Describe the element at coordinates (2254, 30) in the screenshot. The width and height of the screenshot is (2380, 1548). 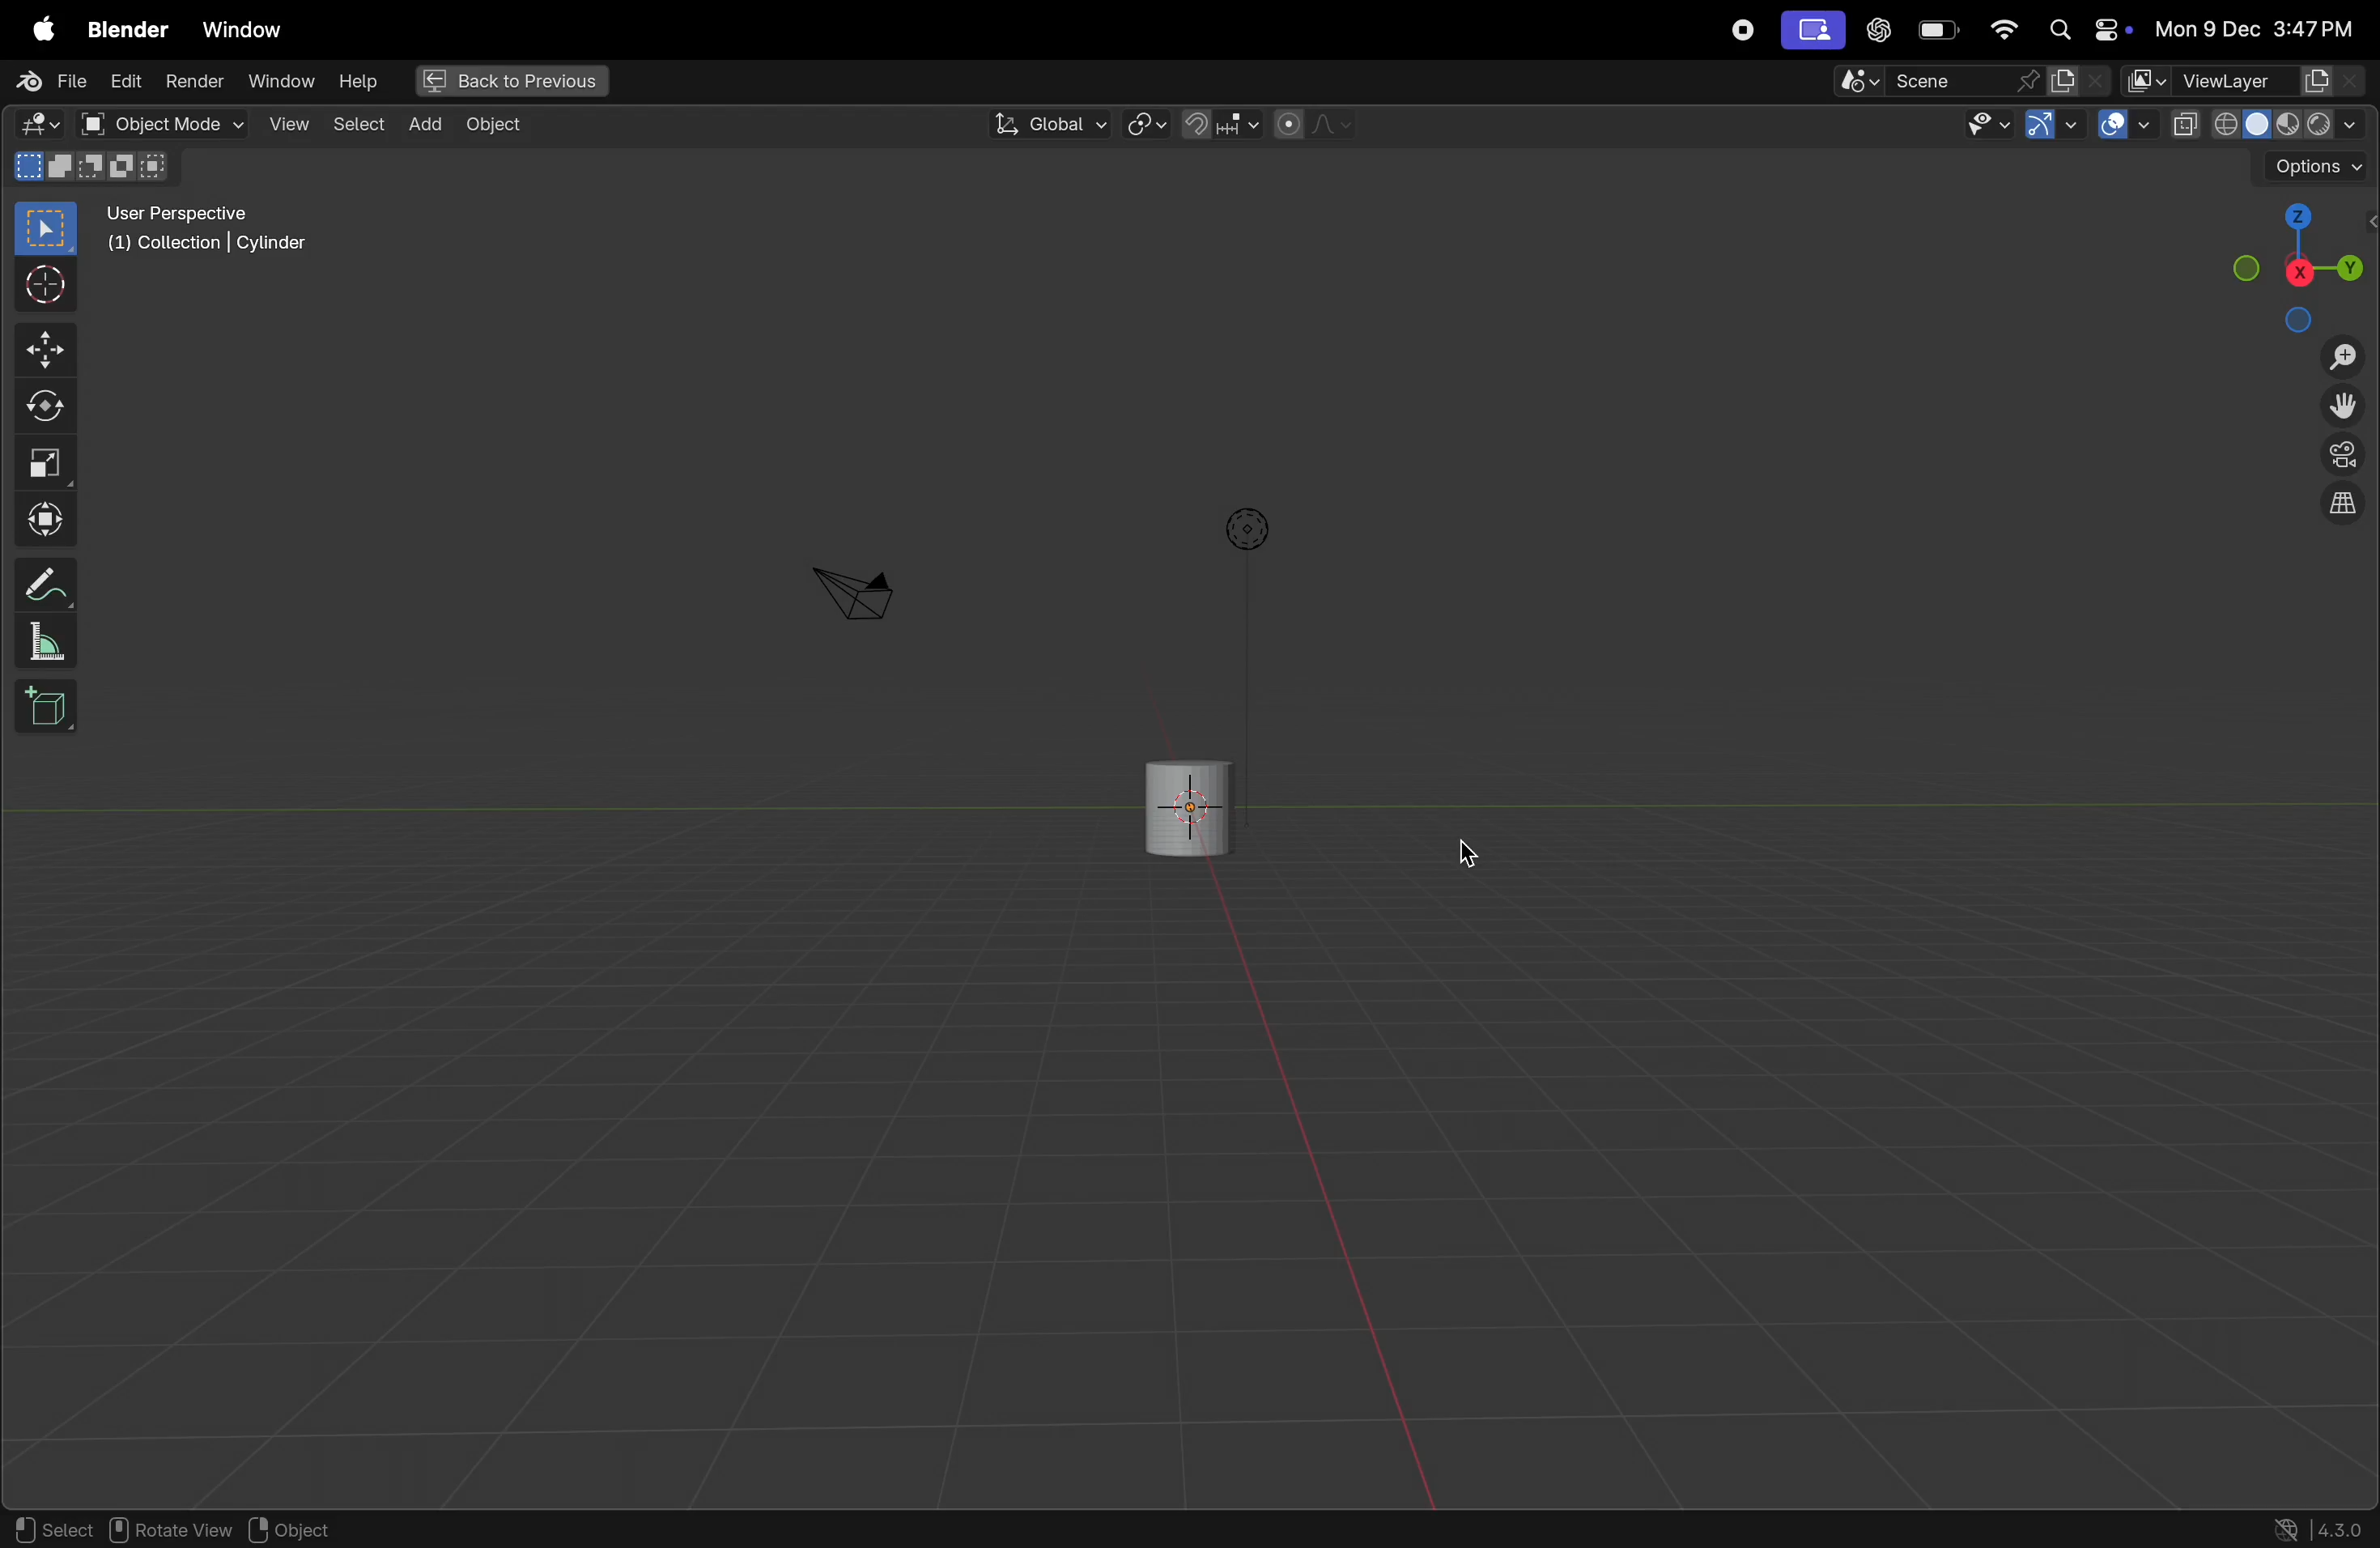
I see `date and time` at that location.